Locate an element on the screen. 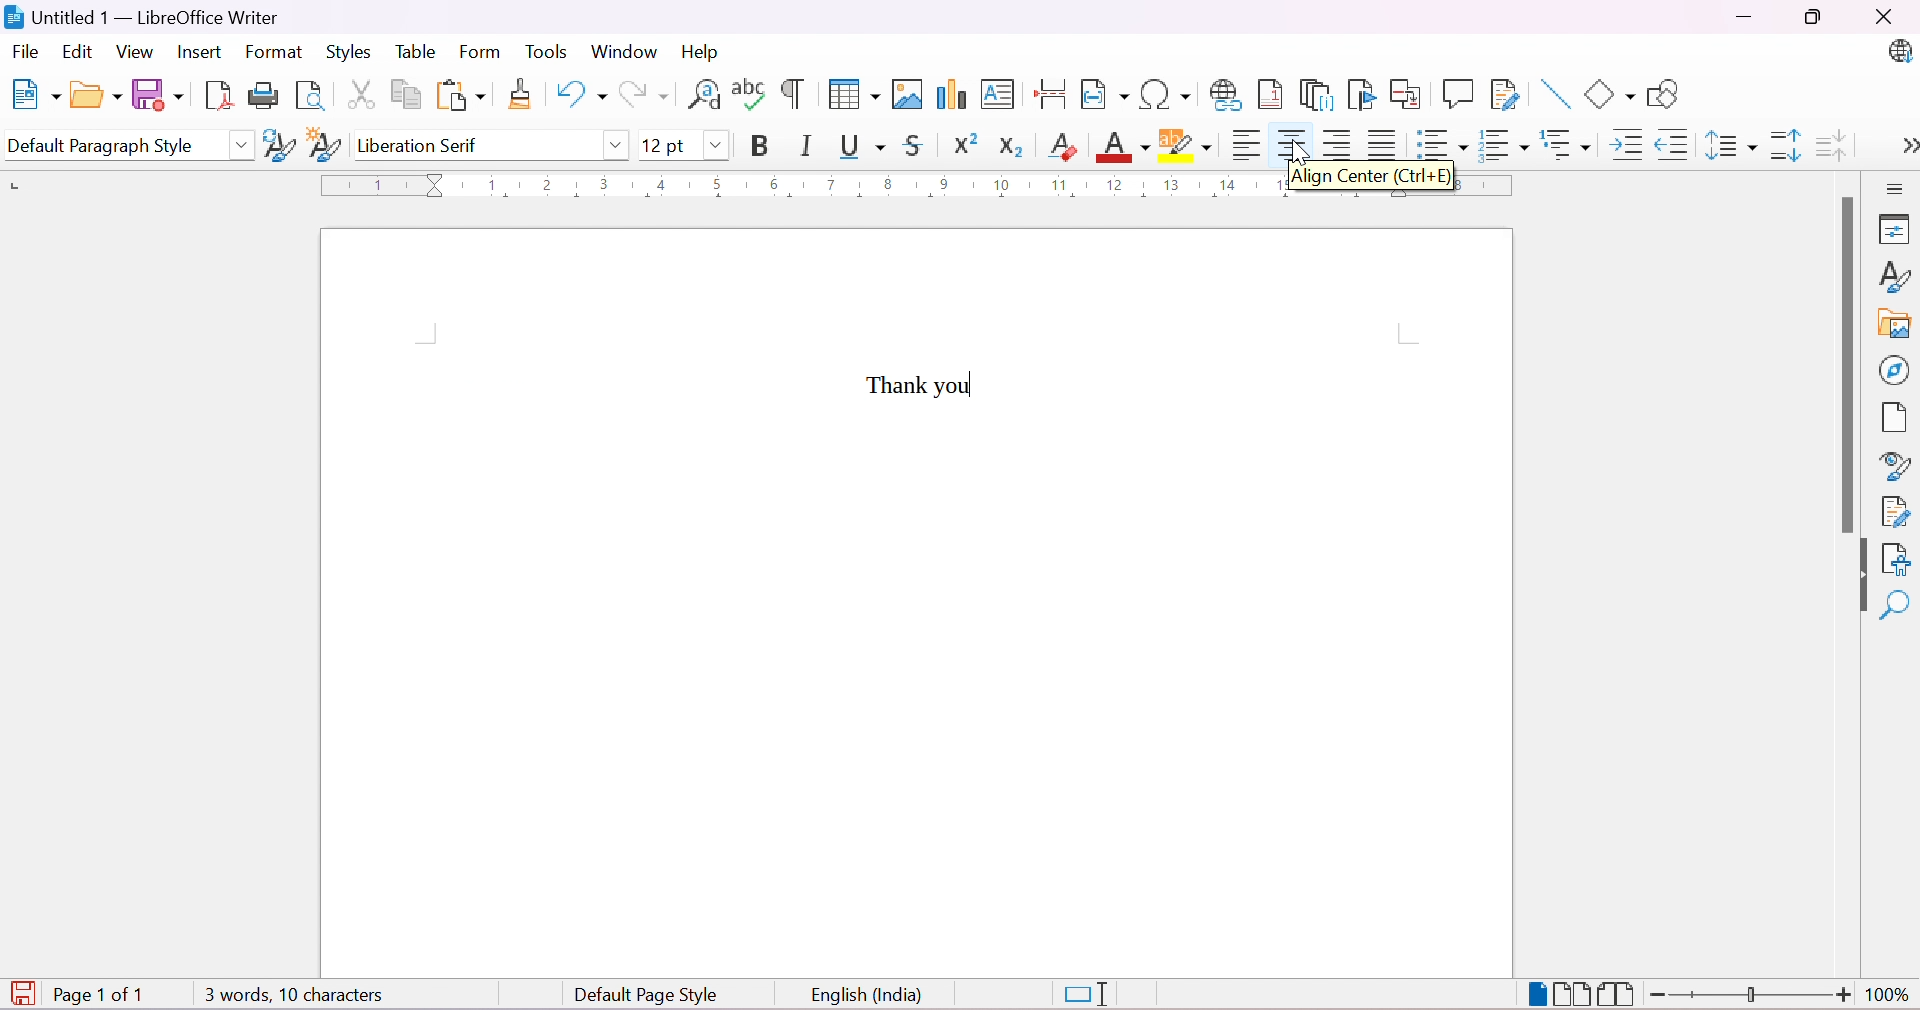 The width and height of the screenshot is (1920, 1010). Style Inspector is located at coordinates (1889, 467).